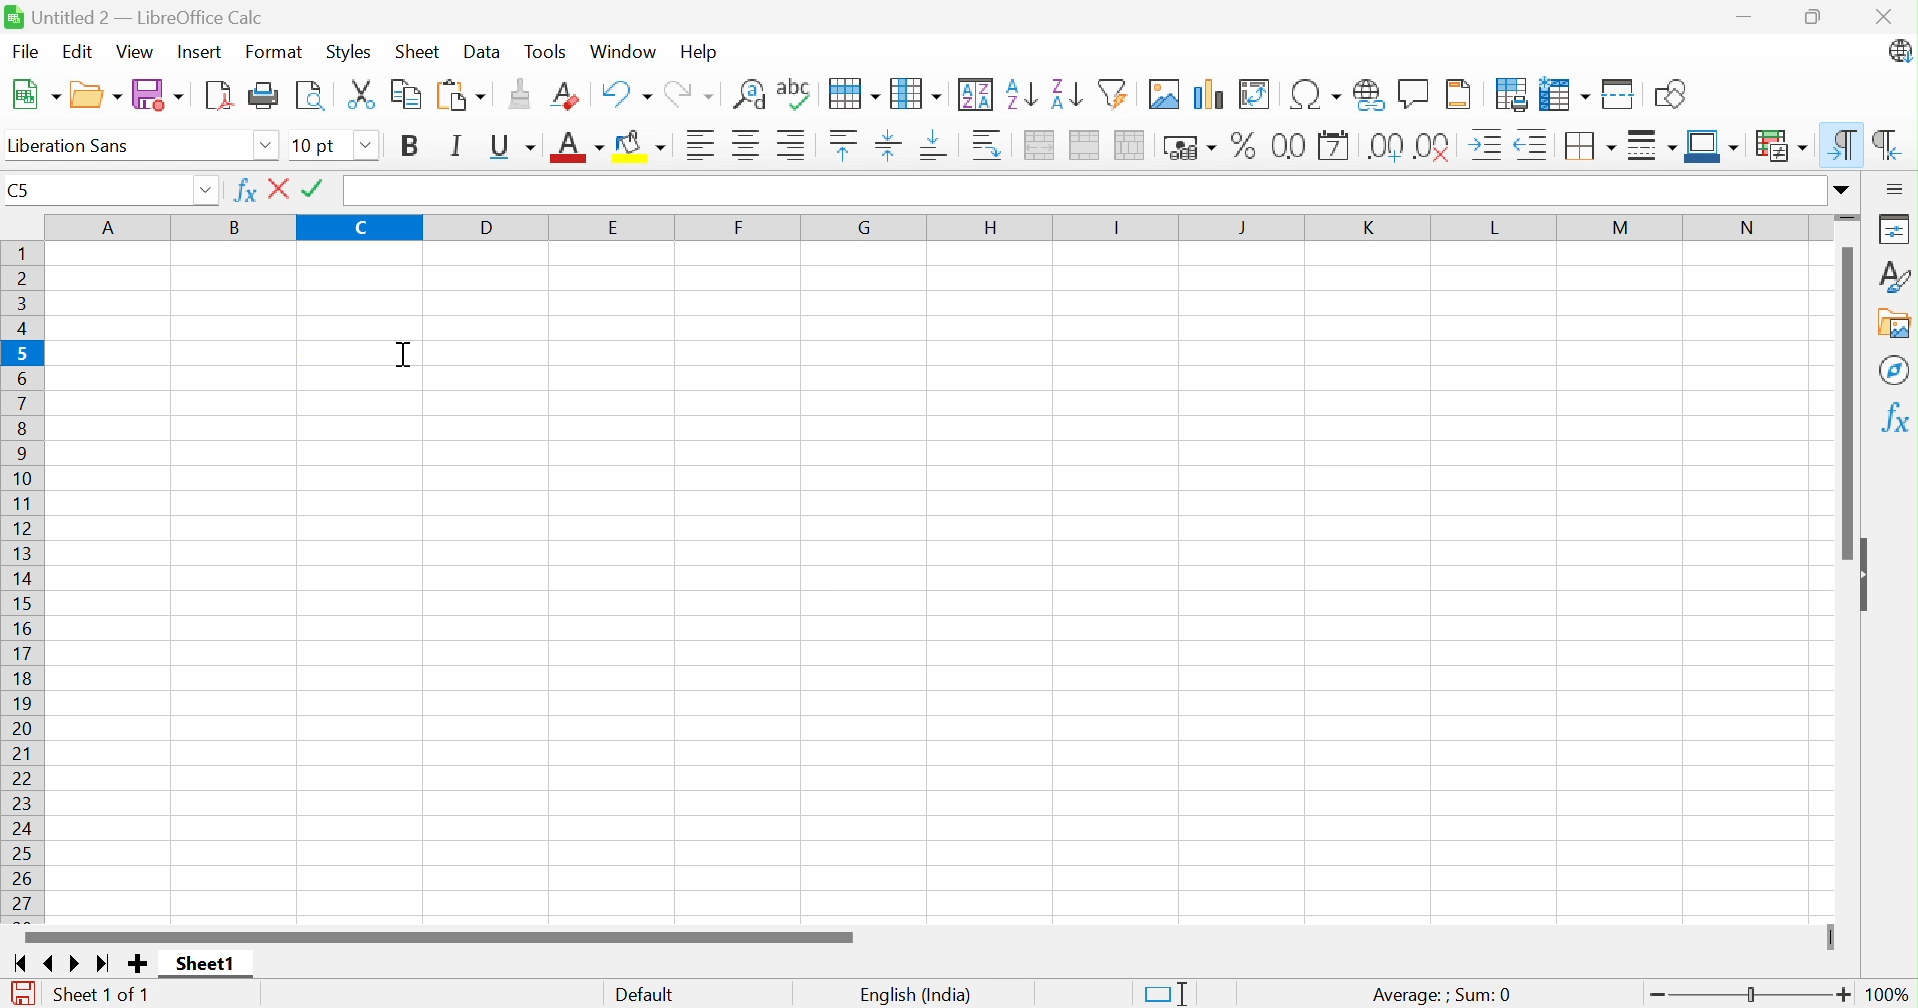 The image size is (1918, 1008). I want to click on Row names, so click(25, 584).